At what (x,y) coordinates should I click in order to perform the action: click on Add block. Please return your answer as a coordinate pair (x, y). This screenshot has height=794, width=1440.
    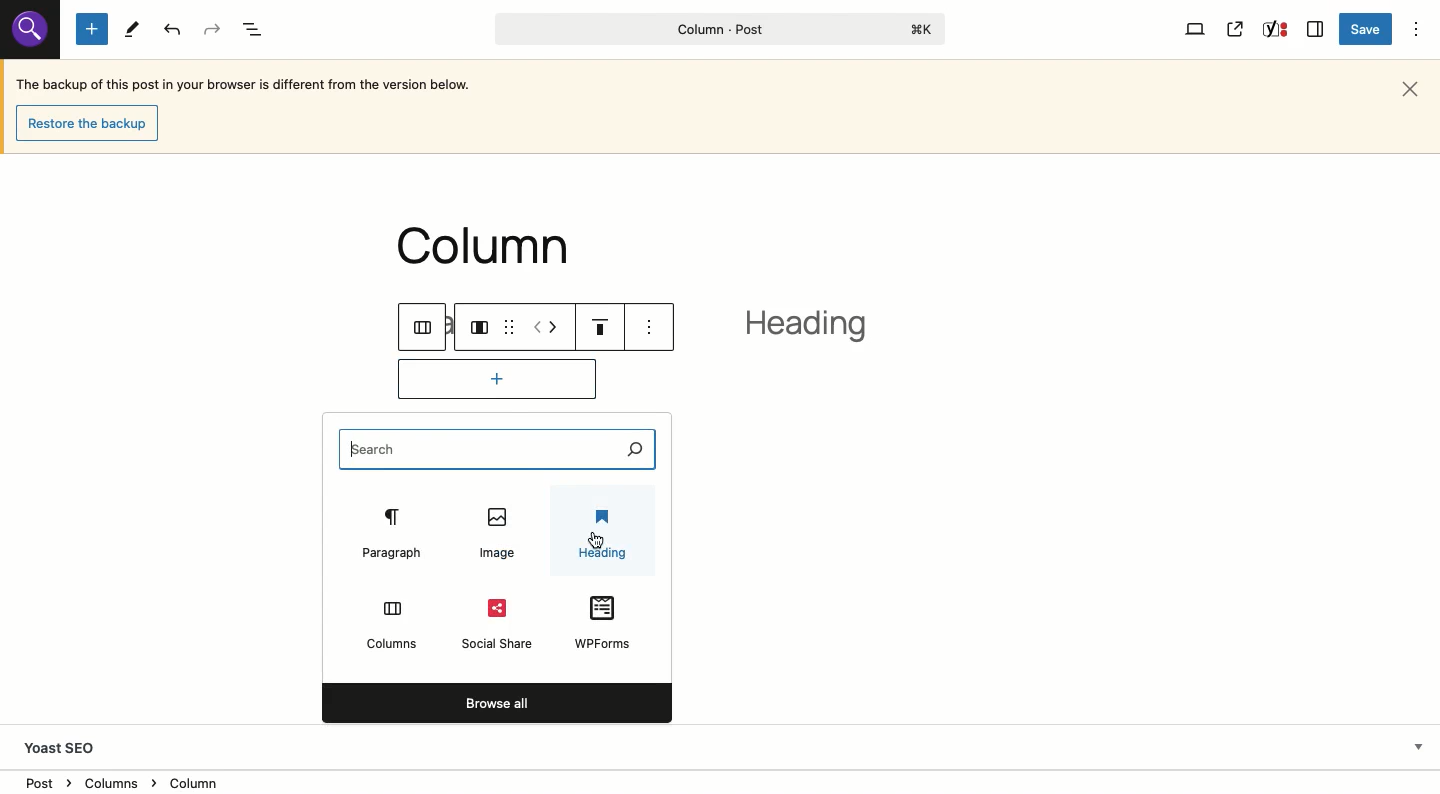
    Looking at the image, I should click on (498, 381).